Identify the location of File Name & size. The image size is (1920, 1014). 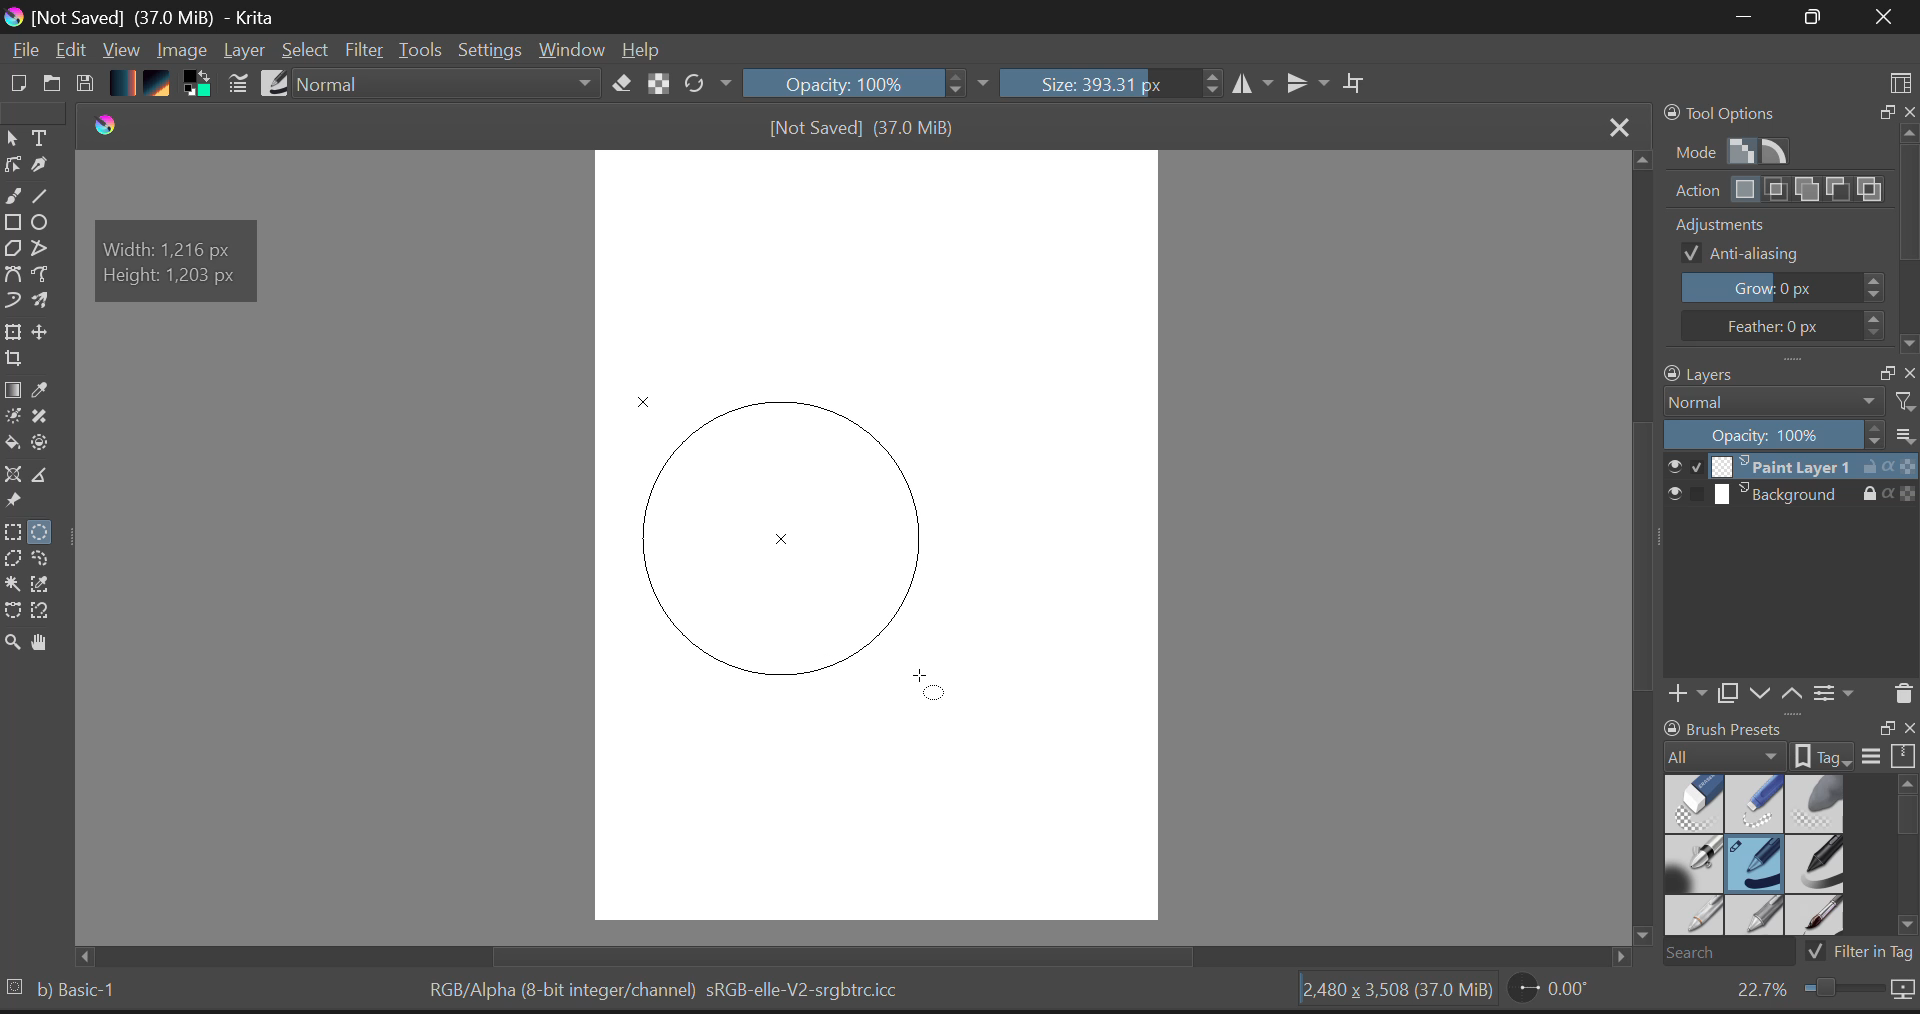
(862, 127).